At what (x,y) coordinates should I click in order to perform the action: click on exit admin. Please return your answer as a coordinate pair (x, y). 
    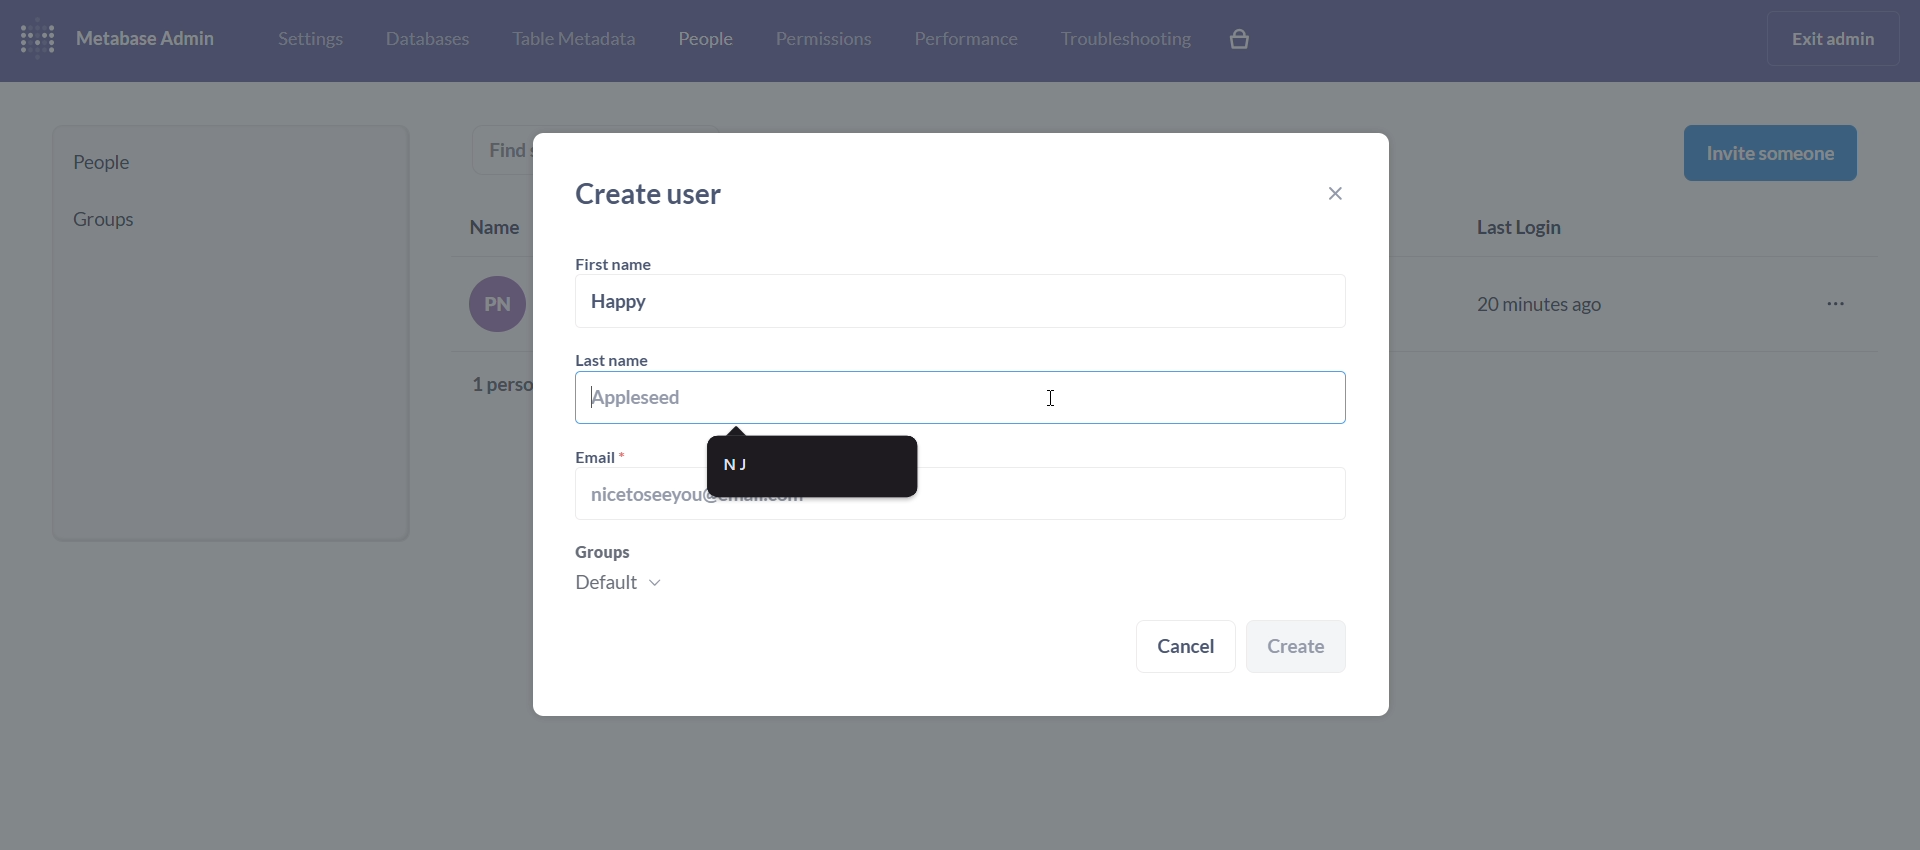
    Looking at the image, I should click on (1837, 38).